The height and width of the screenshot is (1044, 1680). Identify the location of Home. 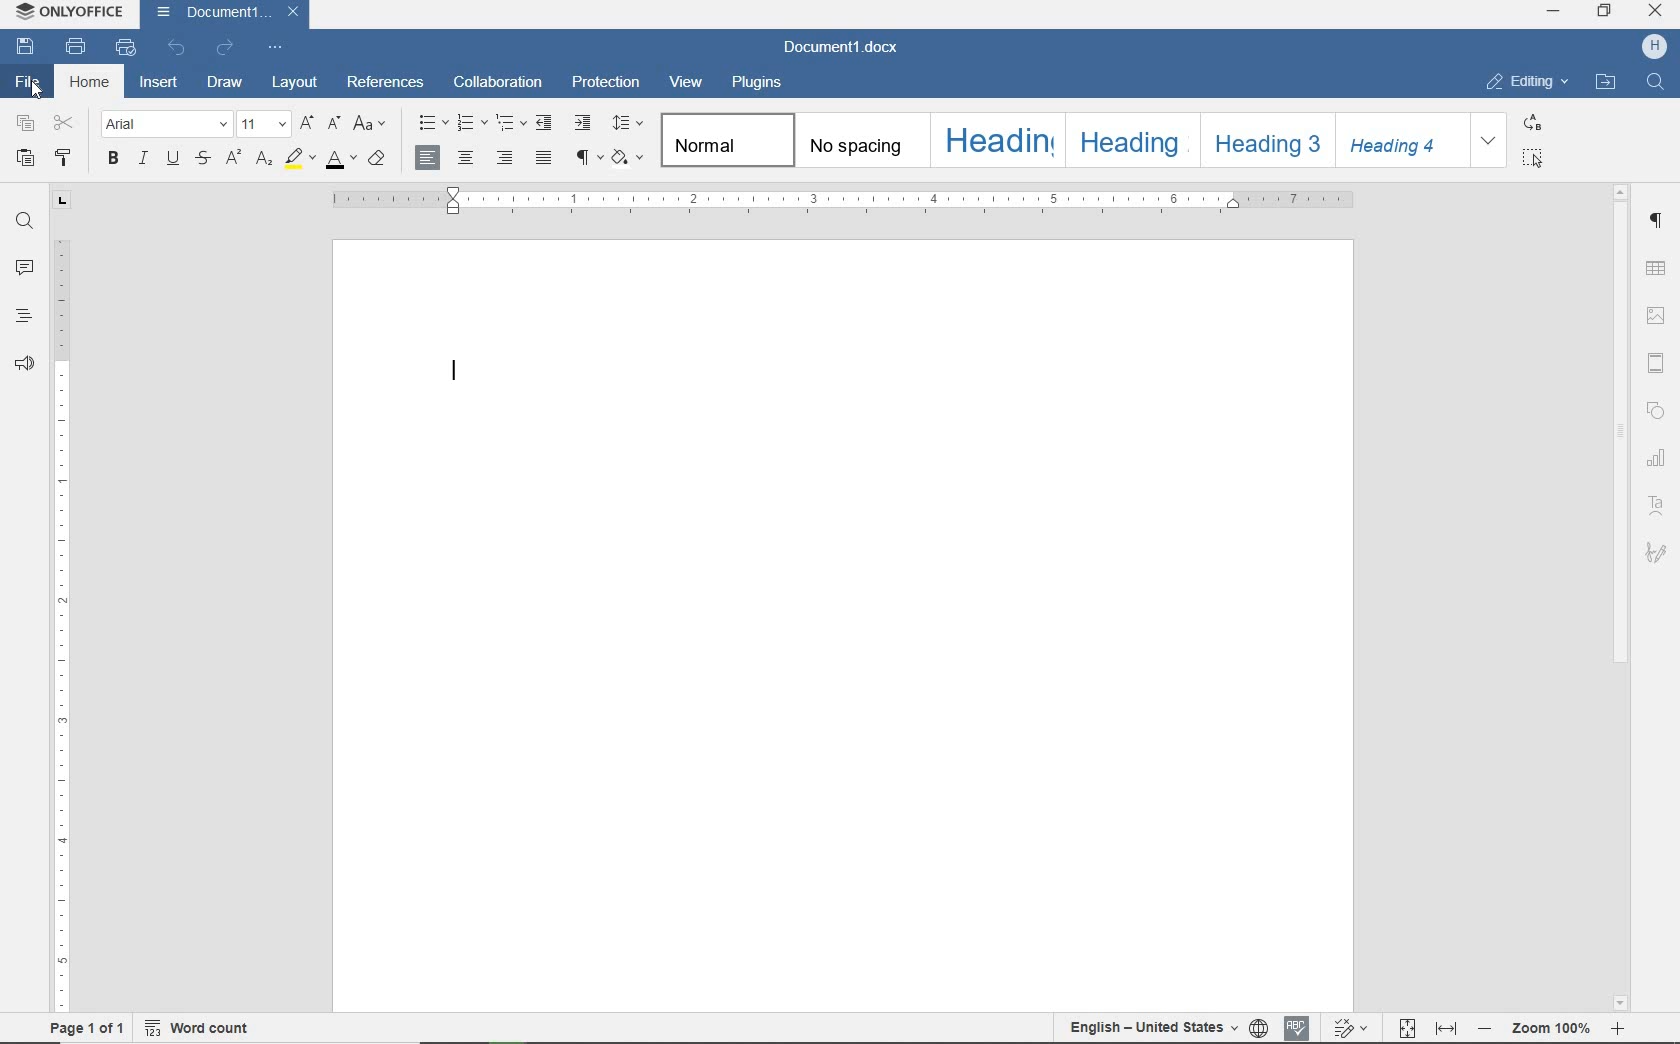
(89, 83).